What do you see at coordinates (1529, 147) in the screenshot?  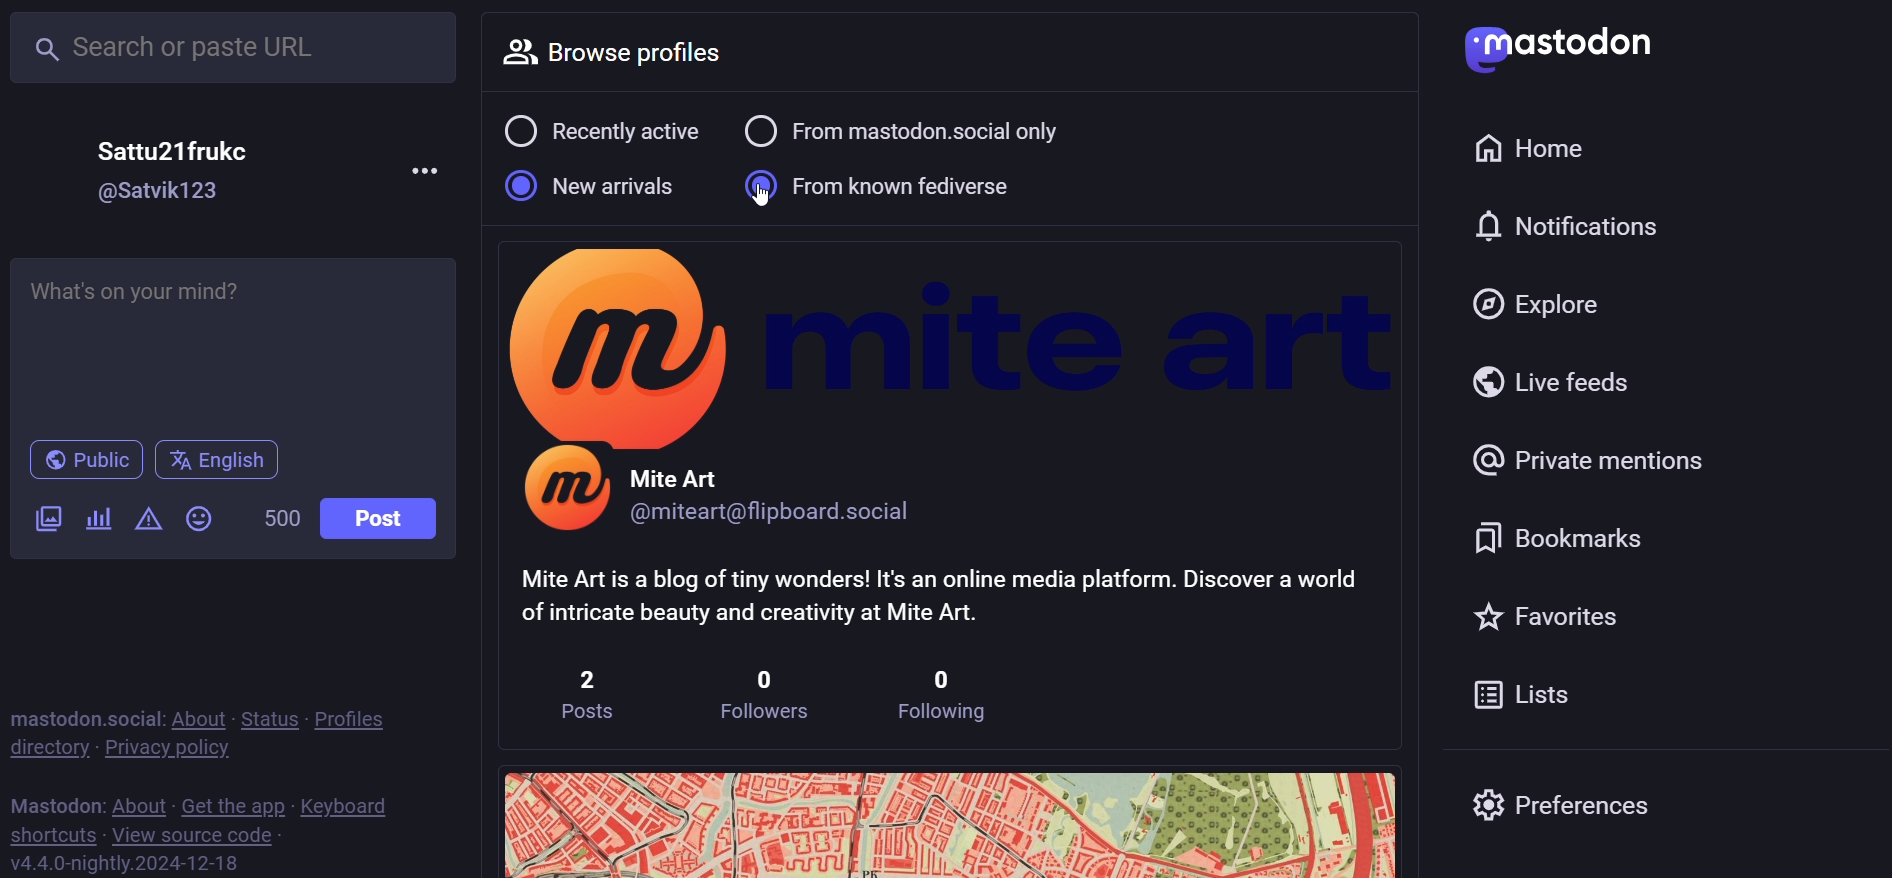 I see `home` at bounding box center [1529, 147].